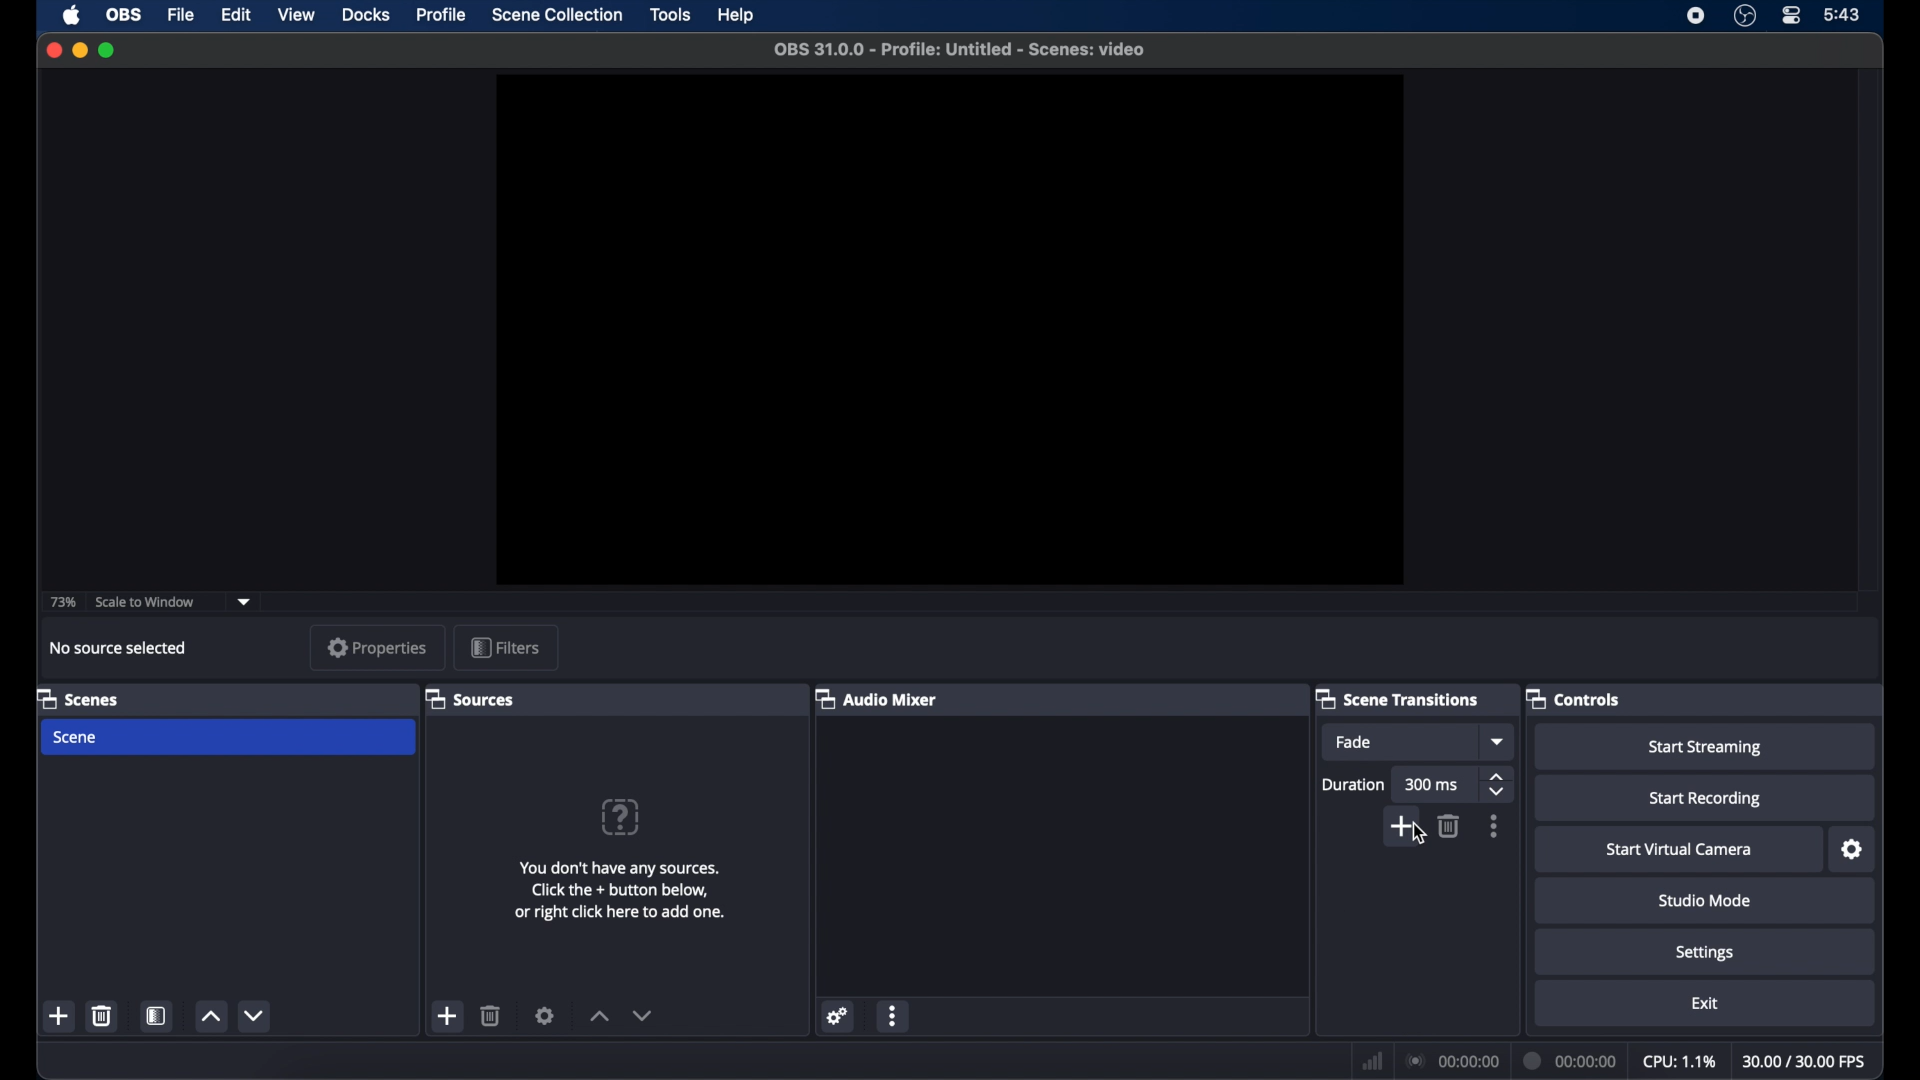 The height and width of the screenshot is (1080, 1920). Describe the element at coordinates (145, 600) in the screenshot. I see `scale to window` at that location.